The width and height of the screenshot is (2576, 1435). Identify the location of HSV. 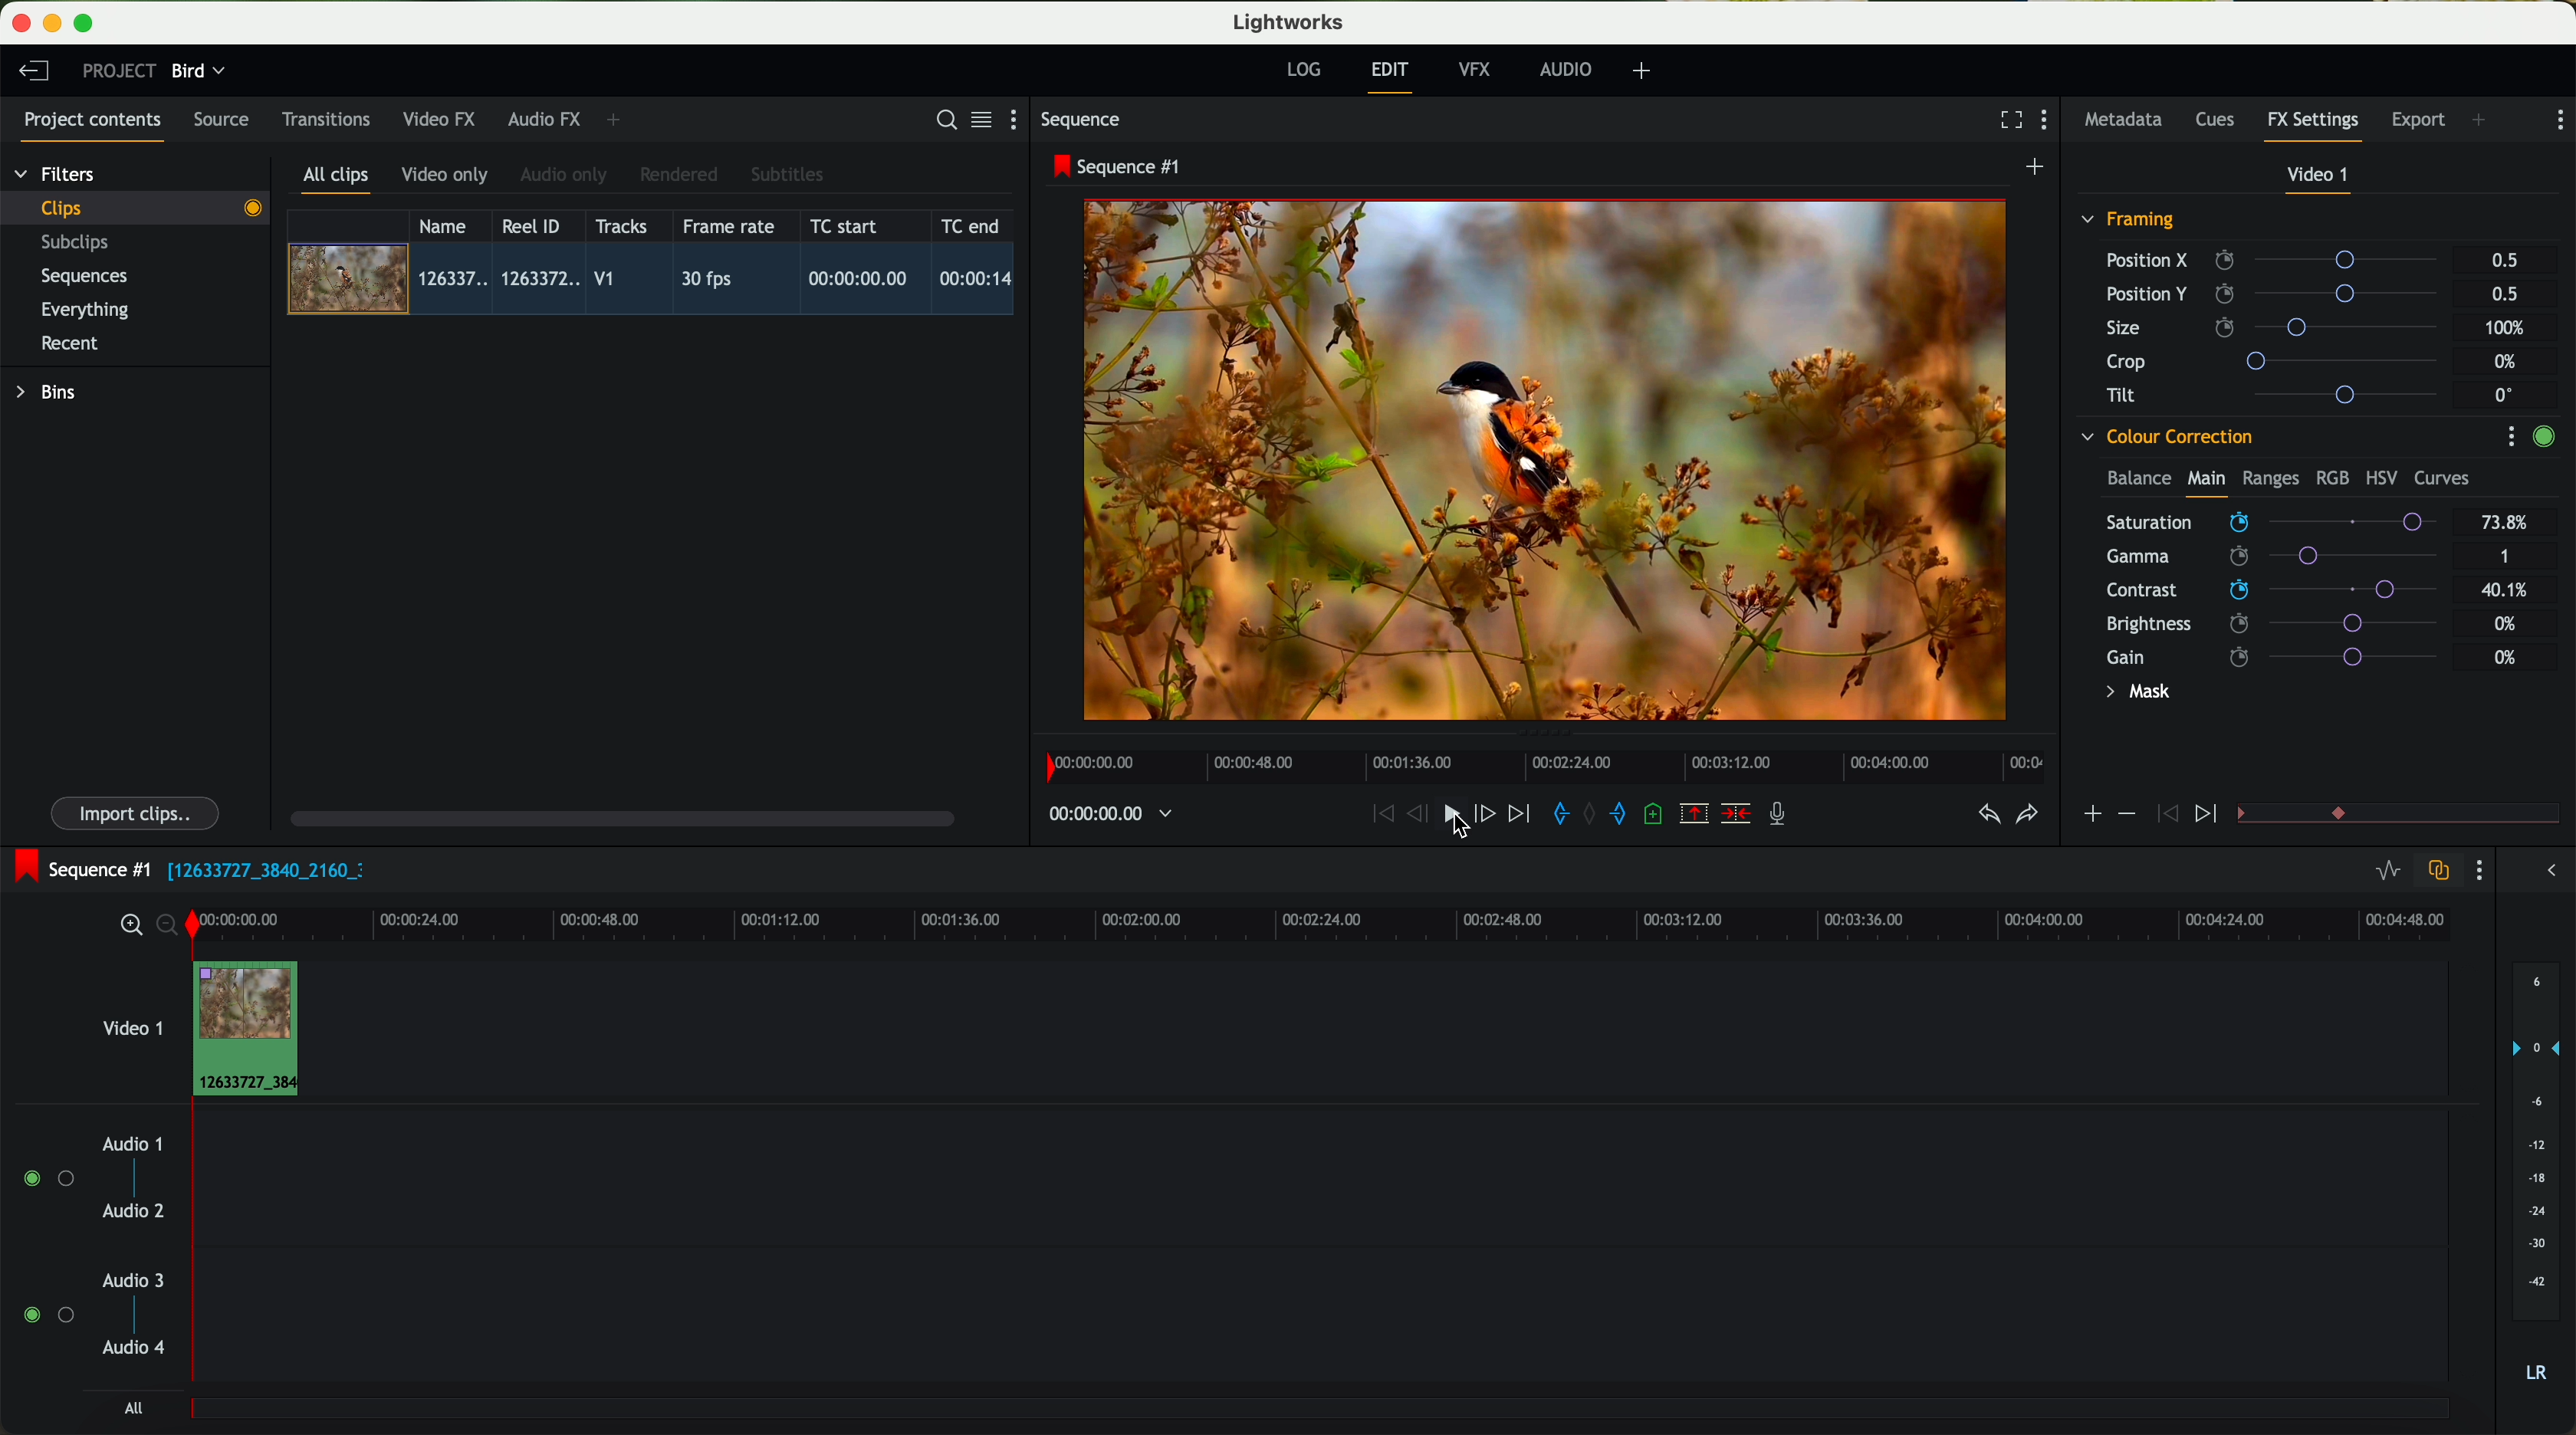
(2380, 477).